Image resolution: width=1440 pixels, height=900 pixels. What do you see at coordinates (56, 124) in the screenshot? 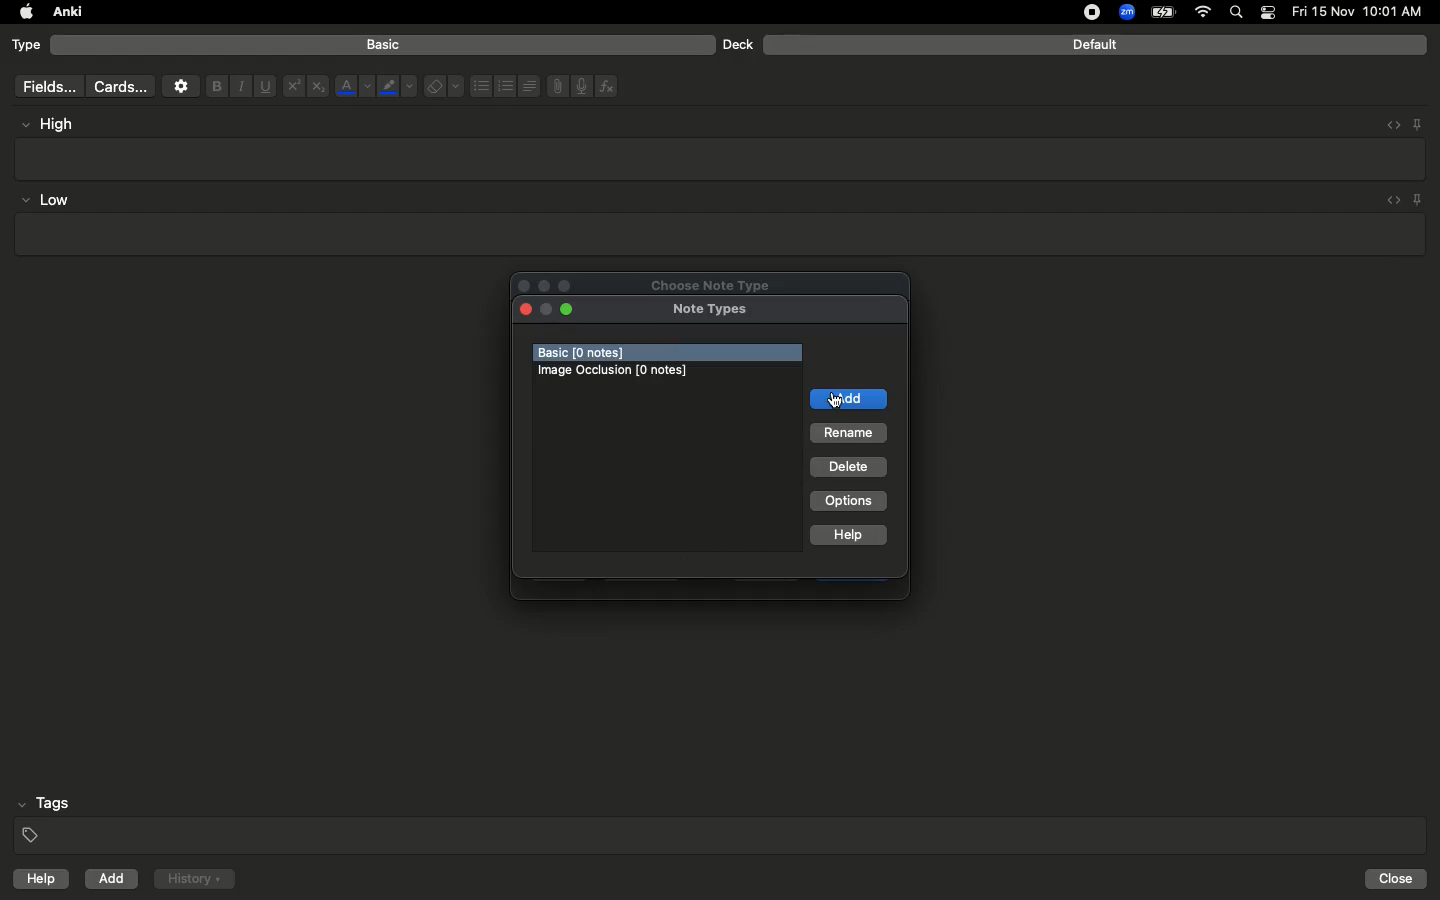
I see `High` at bounding box center [56, 124].